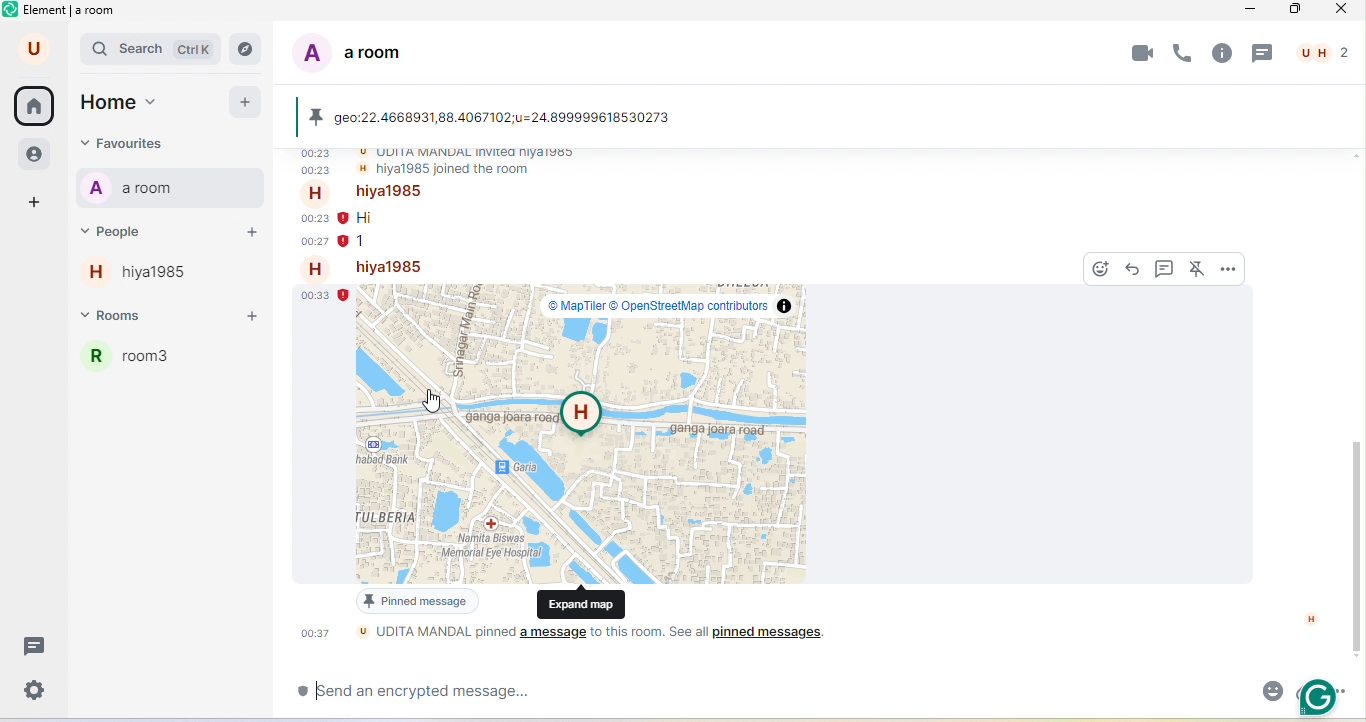 This screenshot has height=722, width=1366. I want to click on people, so click(32, 155).